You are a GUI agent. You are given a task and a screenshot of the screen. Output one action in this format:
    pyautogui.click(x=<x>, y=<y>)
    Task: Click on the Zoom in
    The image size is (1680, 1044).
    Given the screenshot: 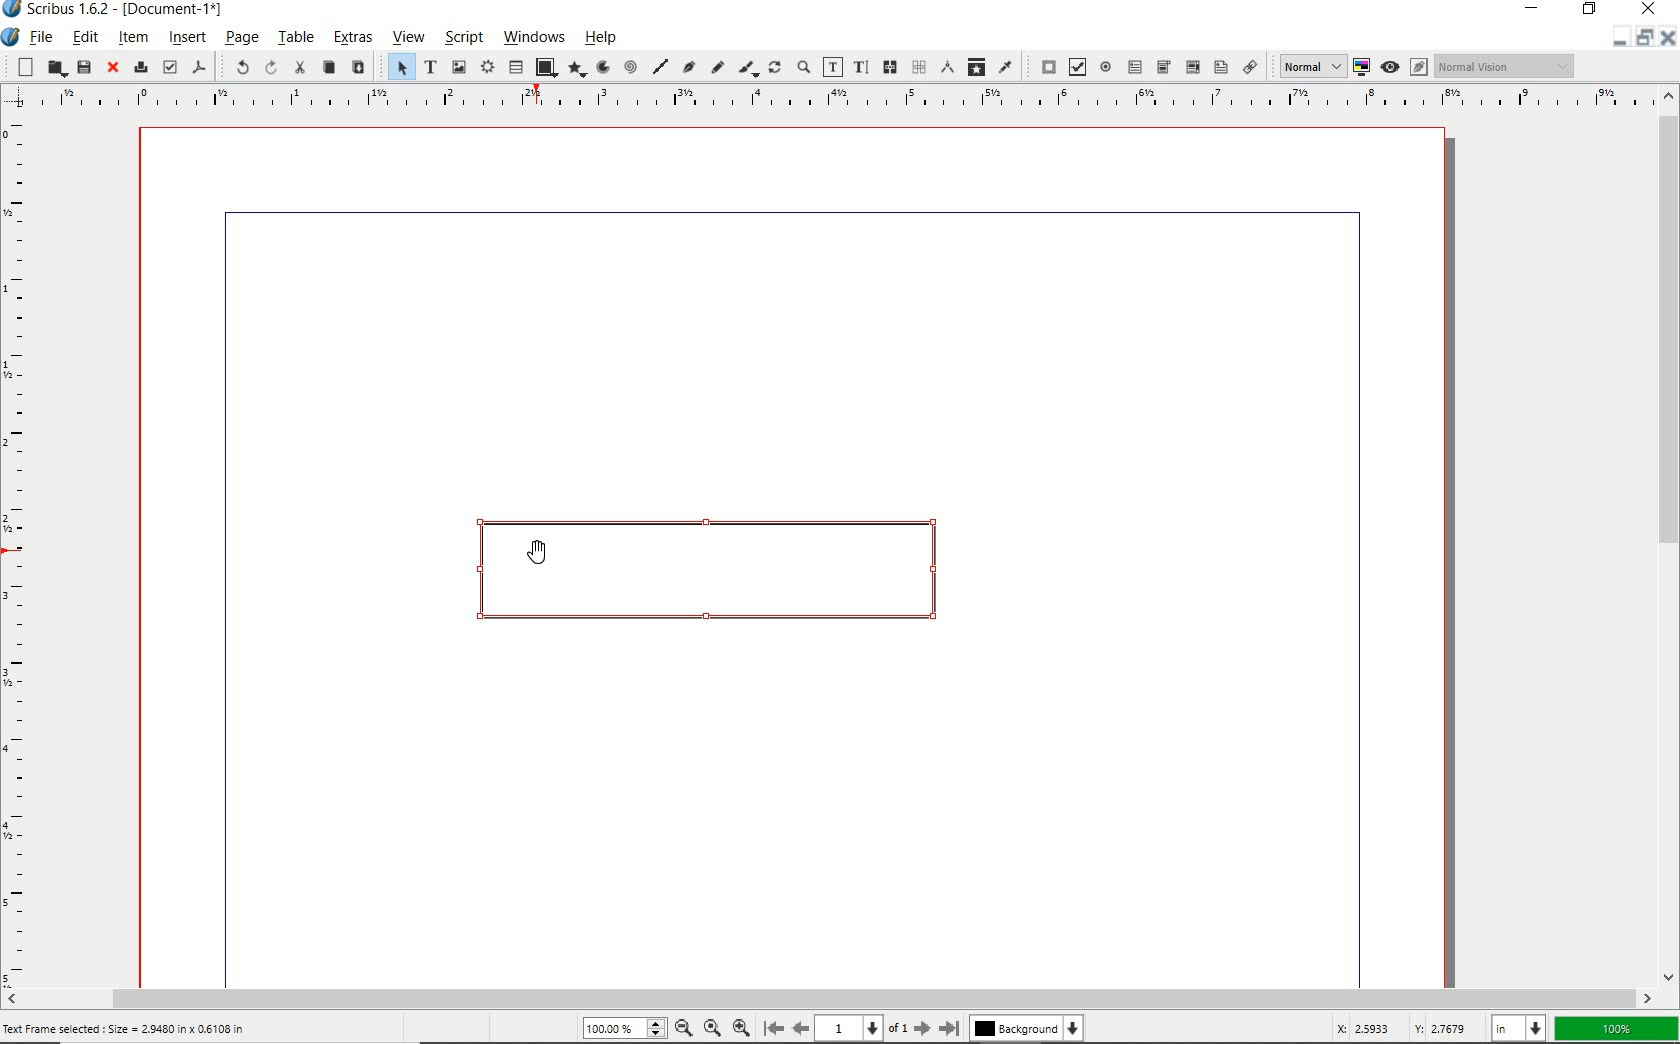 What is the action you would take?
    pyautogui.click(x=741, y=1026)
    